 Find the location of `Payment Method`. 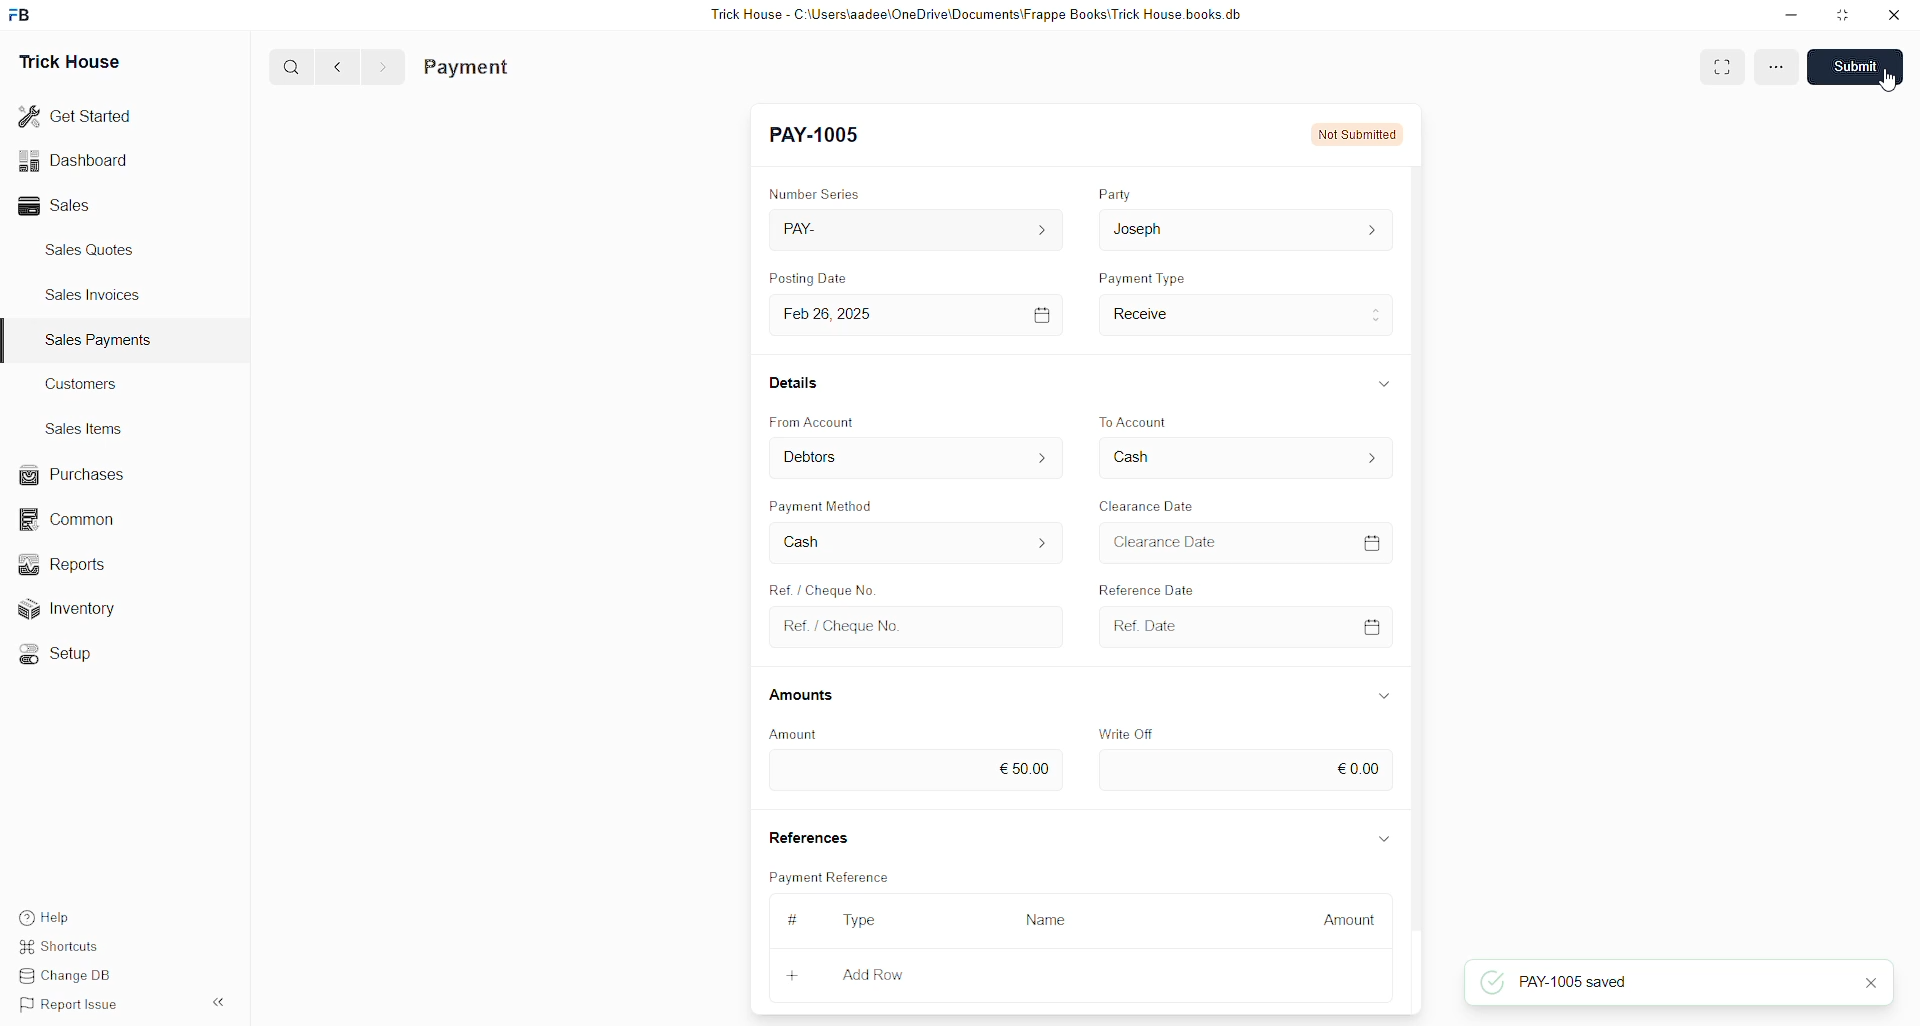

Payment Method is located at coordinates (824, 505).